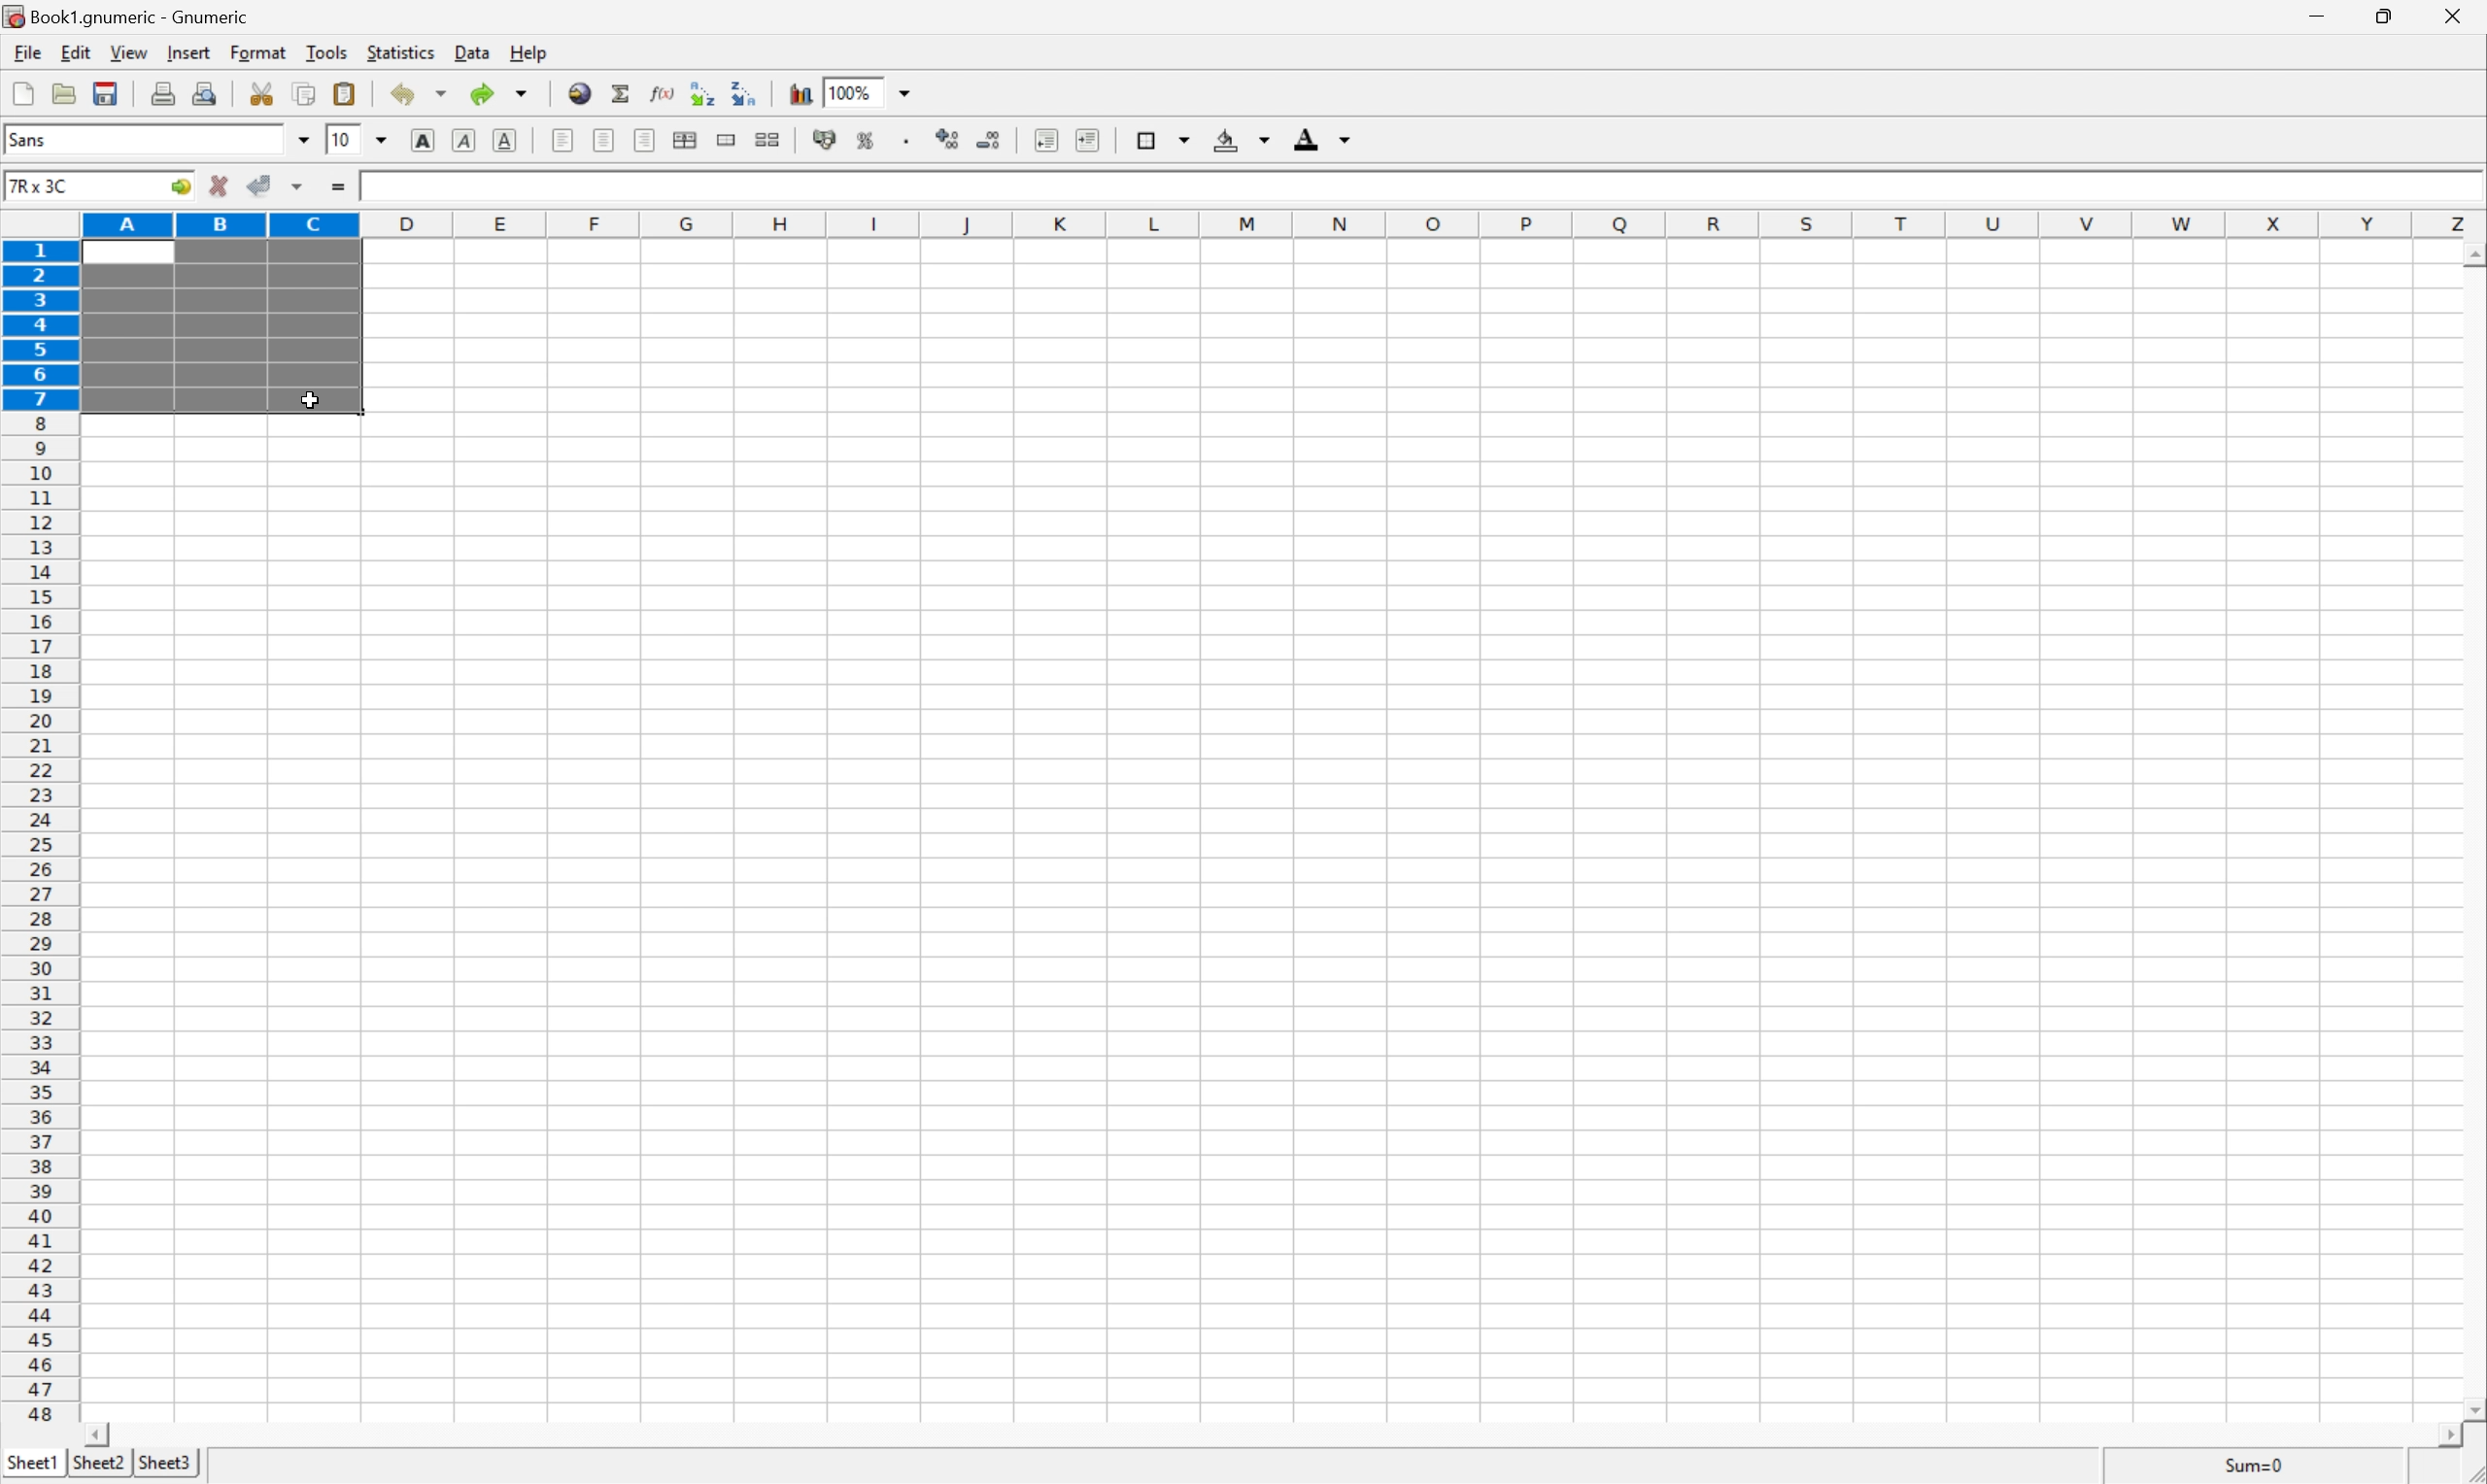  What do you see at coordinates (260, 186) in the screenshot?
I see `accept change` at bounding box center [260, 186].